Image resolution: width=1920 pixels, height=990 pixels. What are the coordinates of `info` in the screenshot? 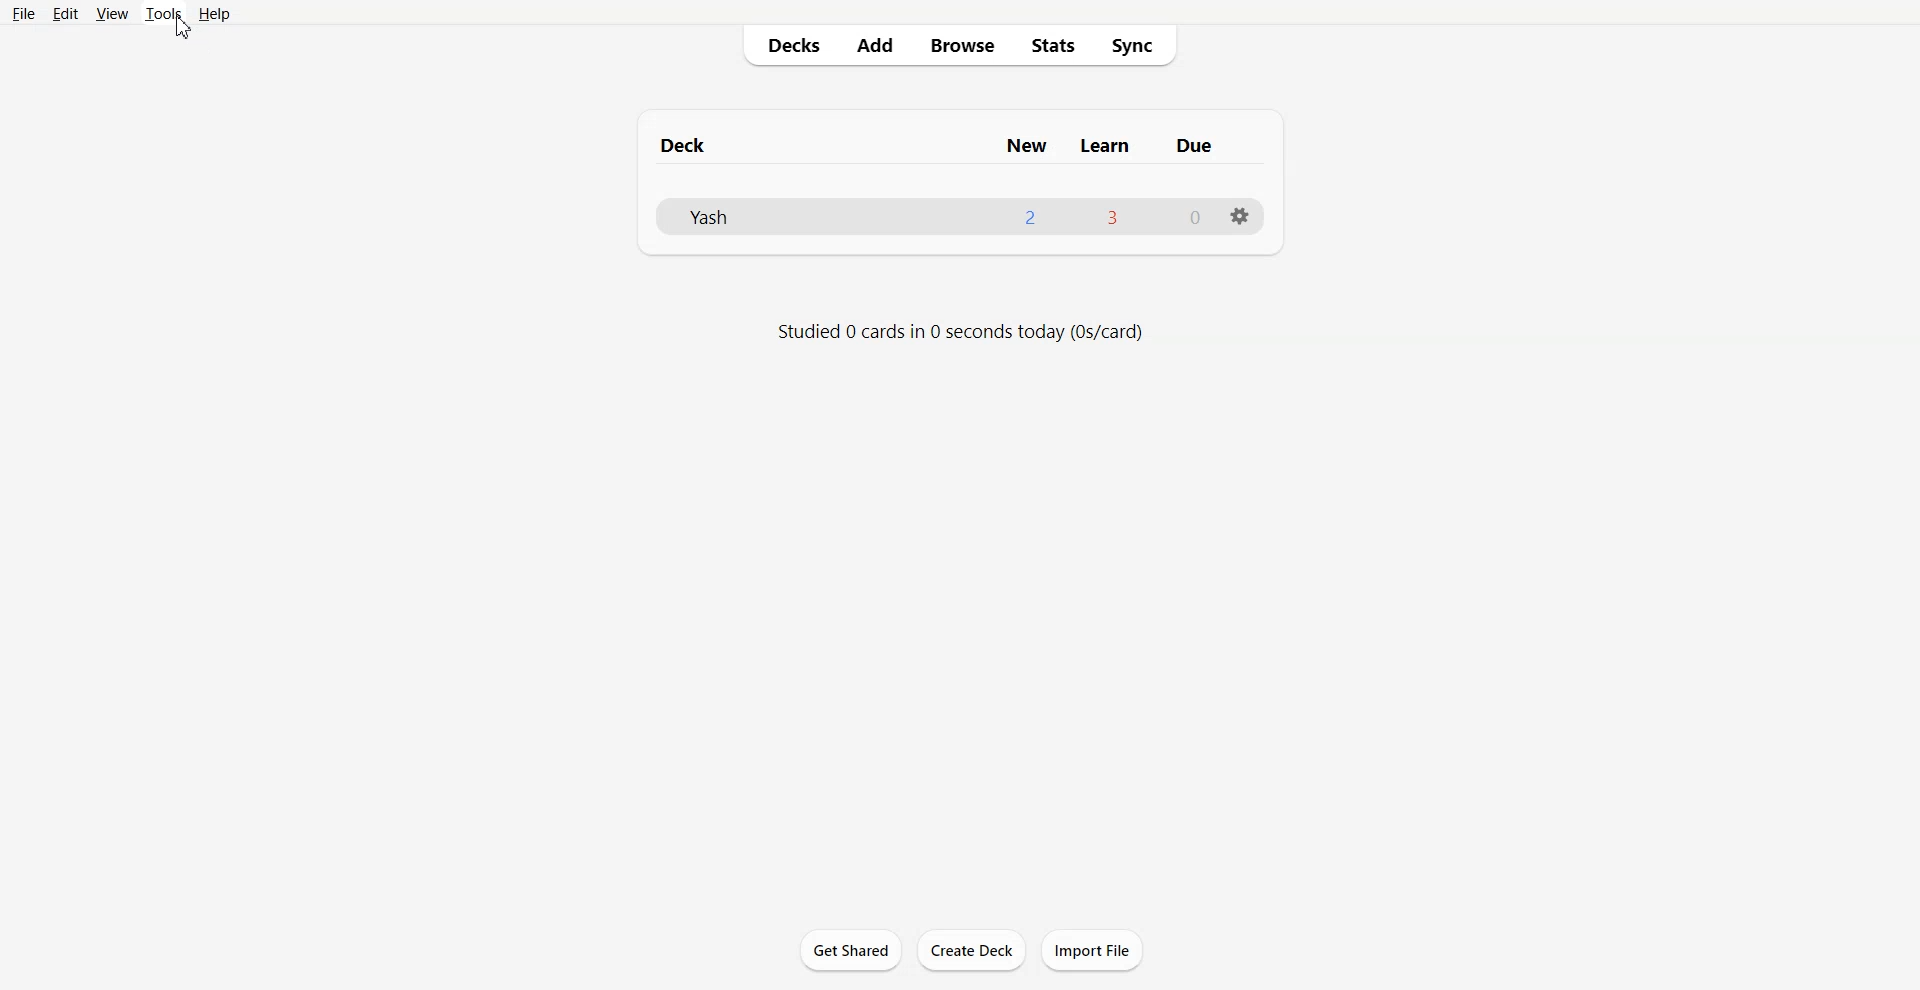 It's located at (963, 331).